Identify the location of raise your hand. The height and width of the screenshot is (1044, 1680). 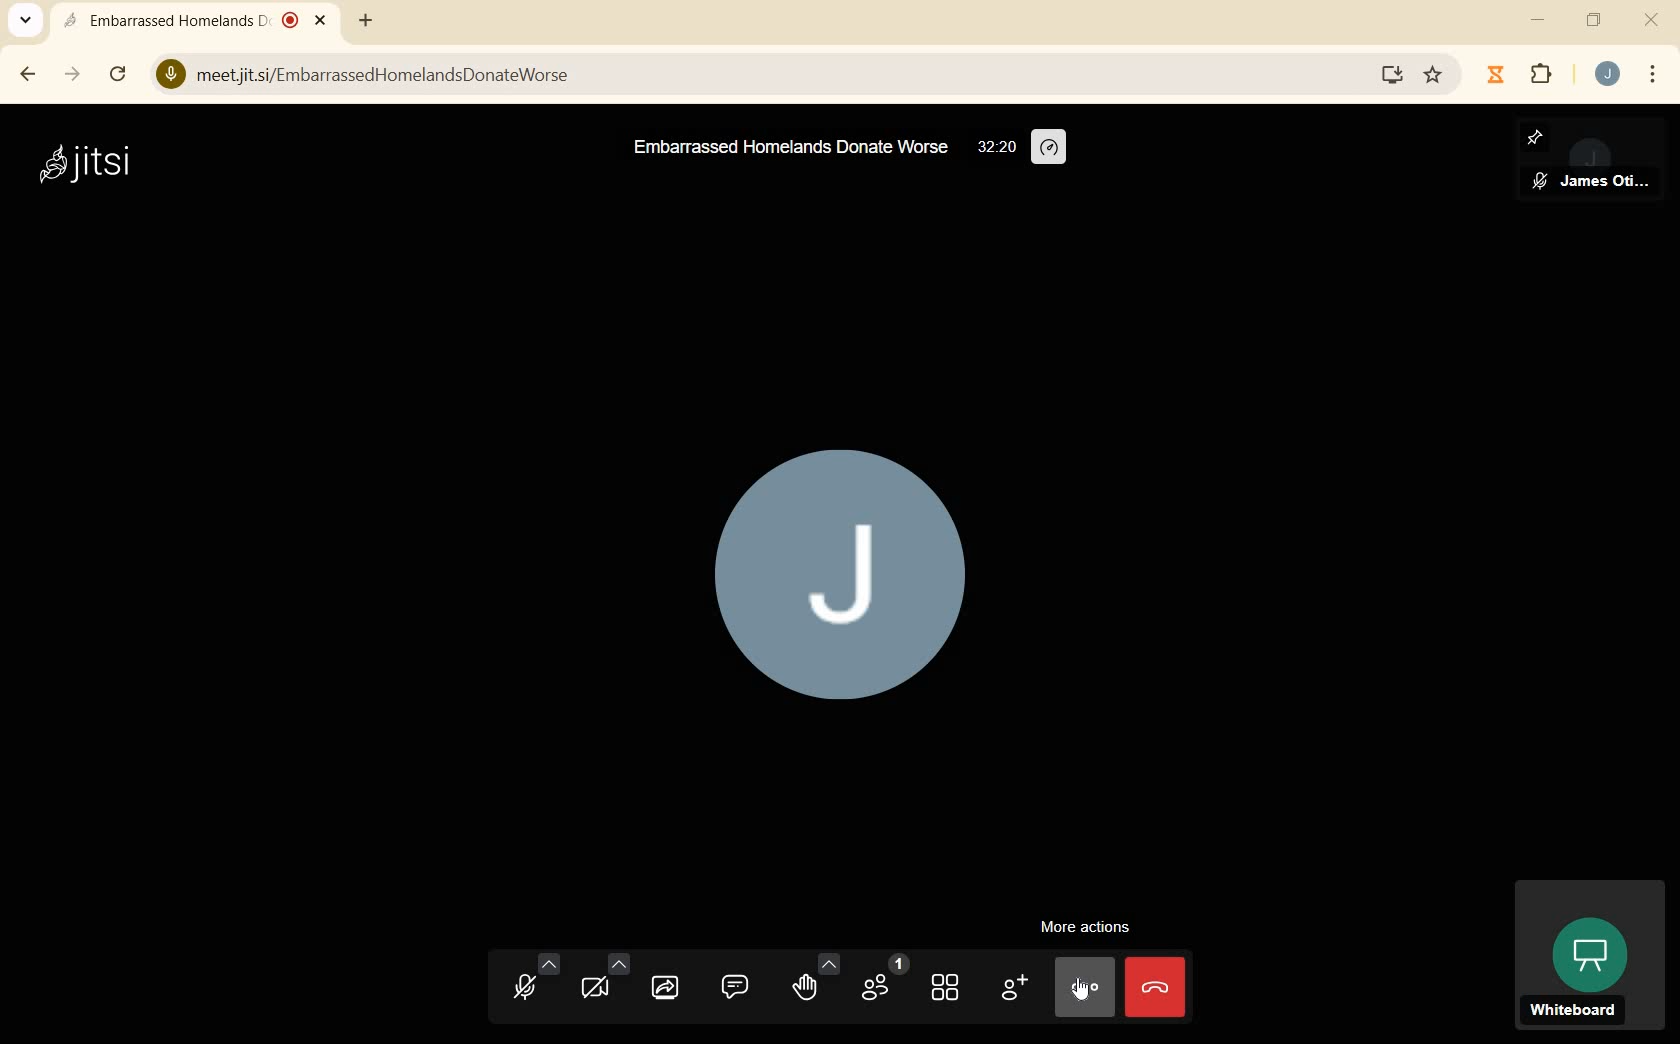
(814, 979).